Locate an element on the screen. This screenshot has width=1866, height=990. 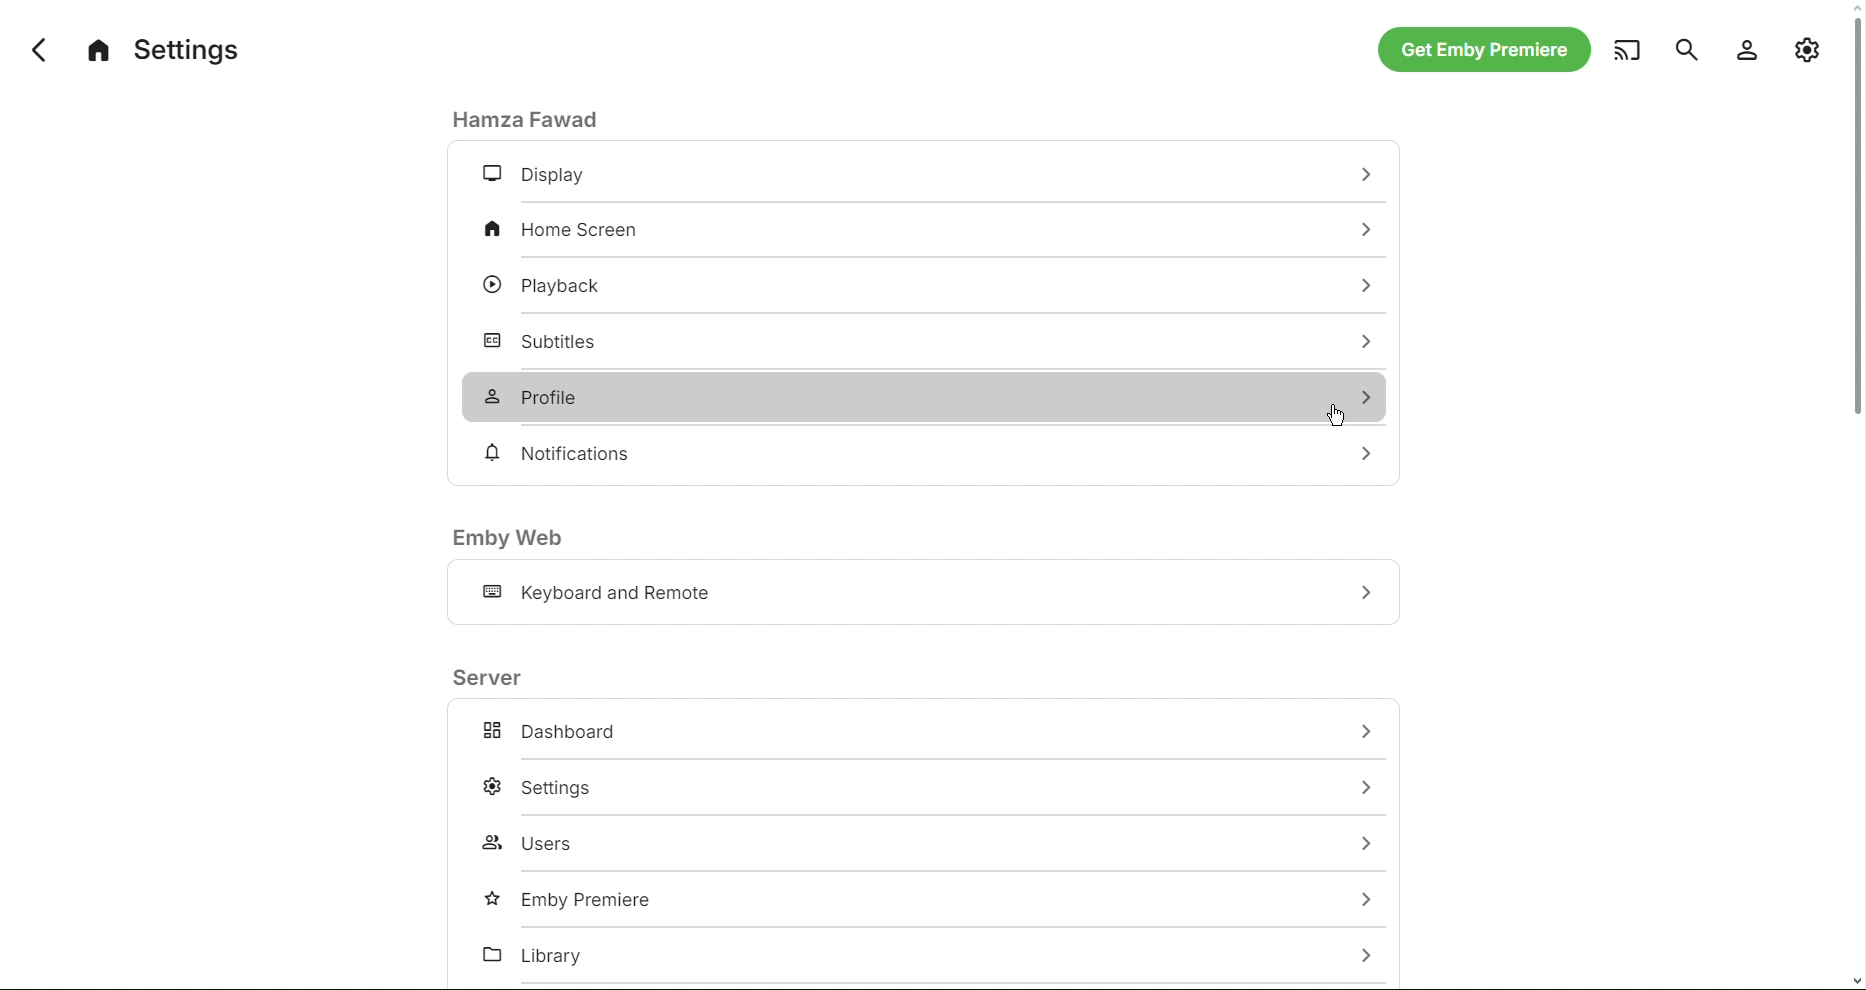
Account Name is located at coordinates (533, 118).